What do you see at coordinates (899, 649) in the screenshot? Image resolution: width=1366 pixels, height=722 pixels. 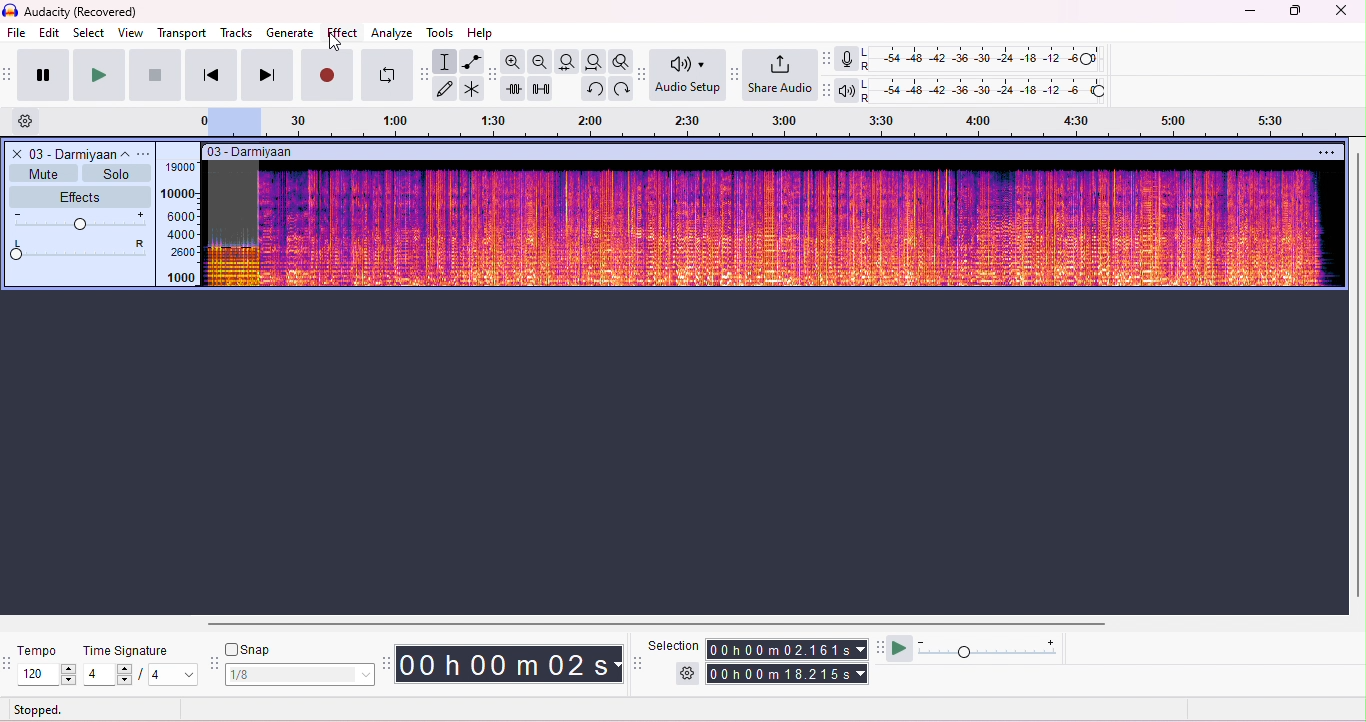 I see `play at speed/play at speed once` at bounding box center [899, 649].